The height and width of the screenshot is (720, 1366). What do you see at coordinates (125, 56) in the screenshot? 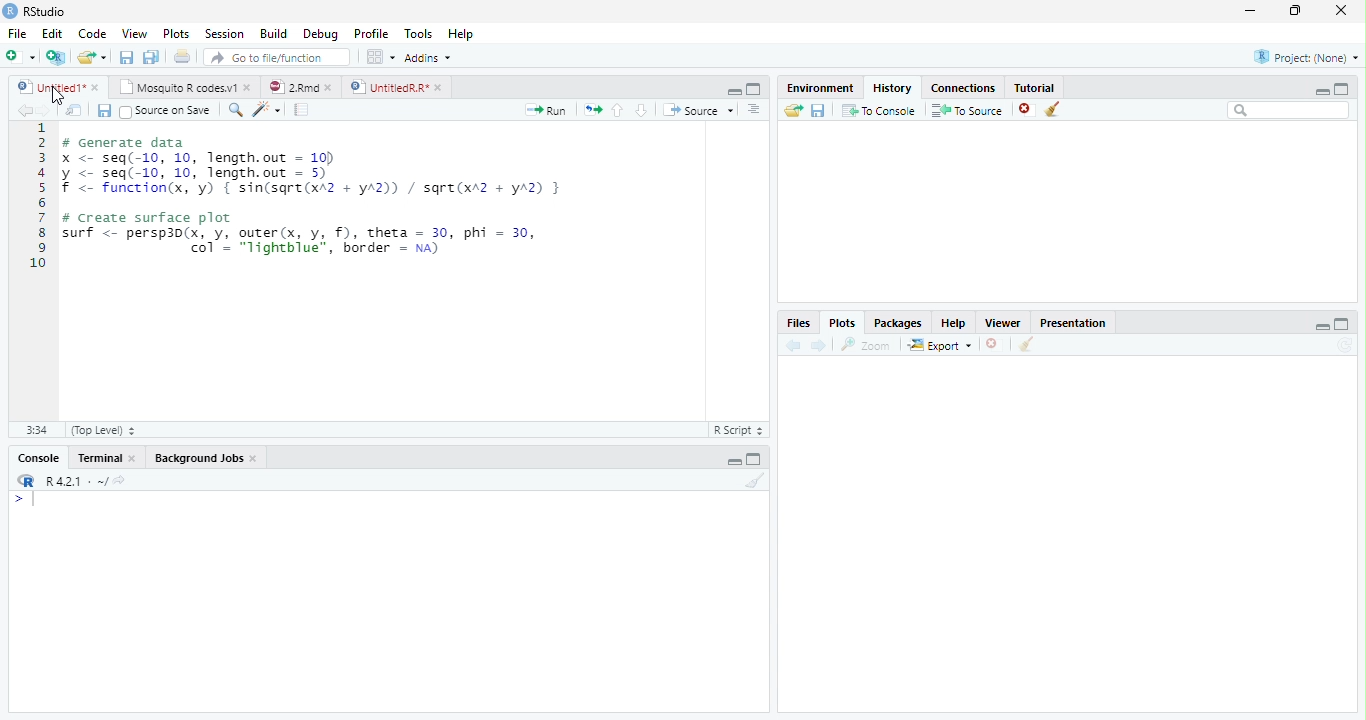
I see `Save current document` at bounding box center [125, 56].